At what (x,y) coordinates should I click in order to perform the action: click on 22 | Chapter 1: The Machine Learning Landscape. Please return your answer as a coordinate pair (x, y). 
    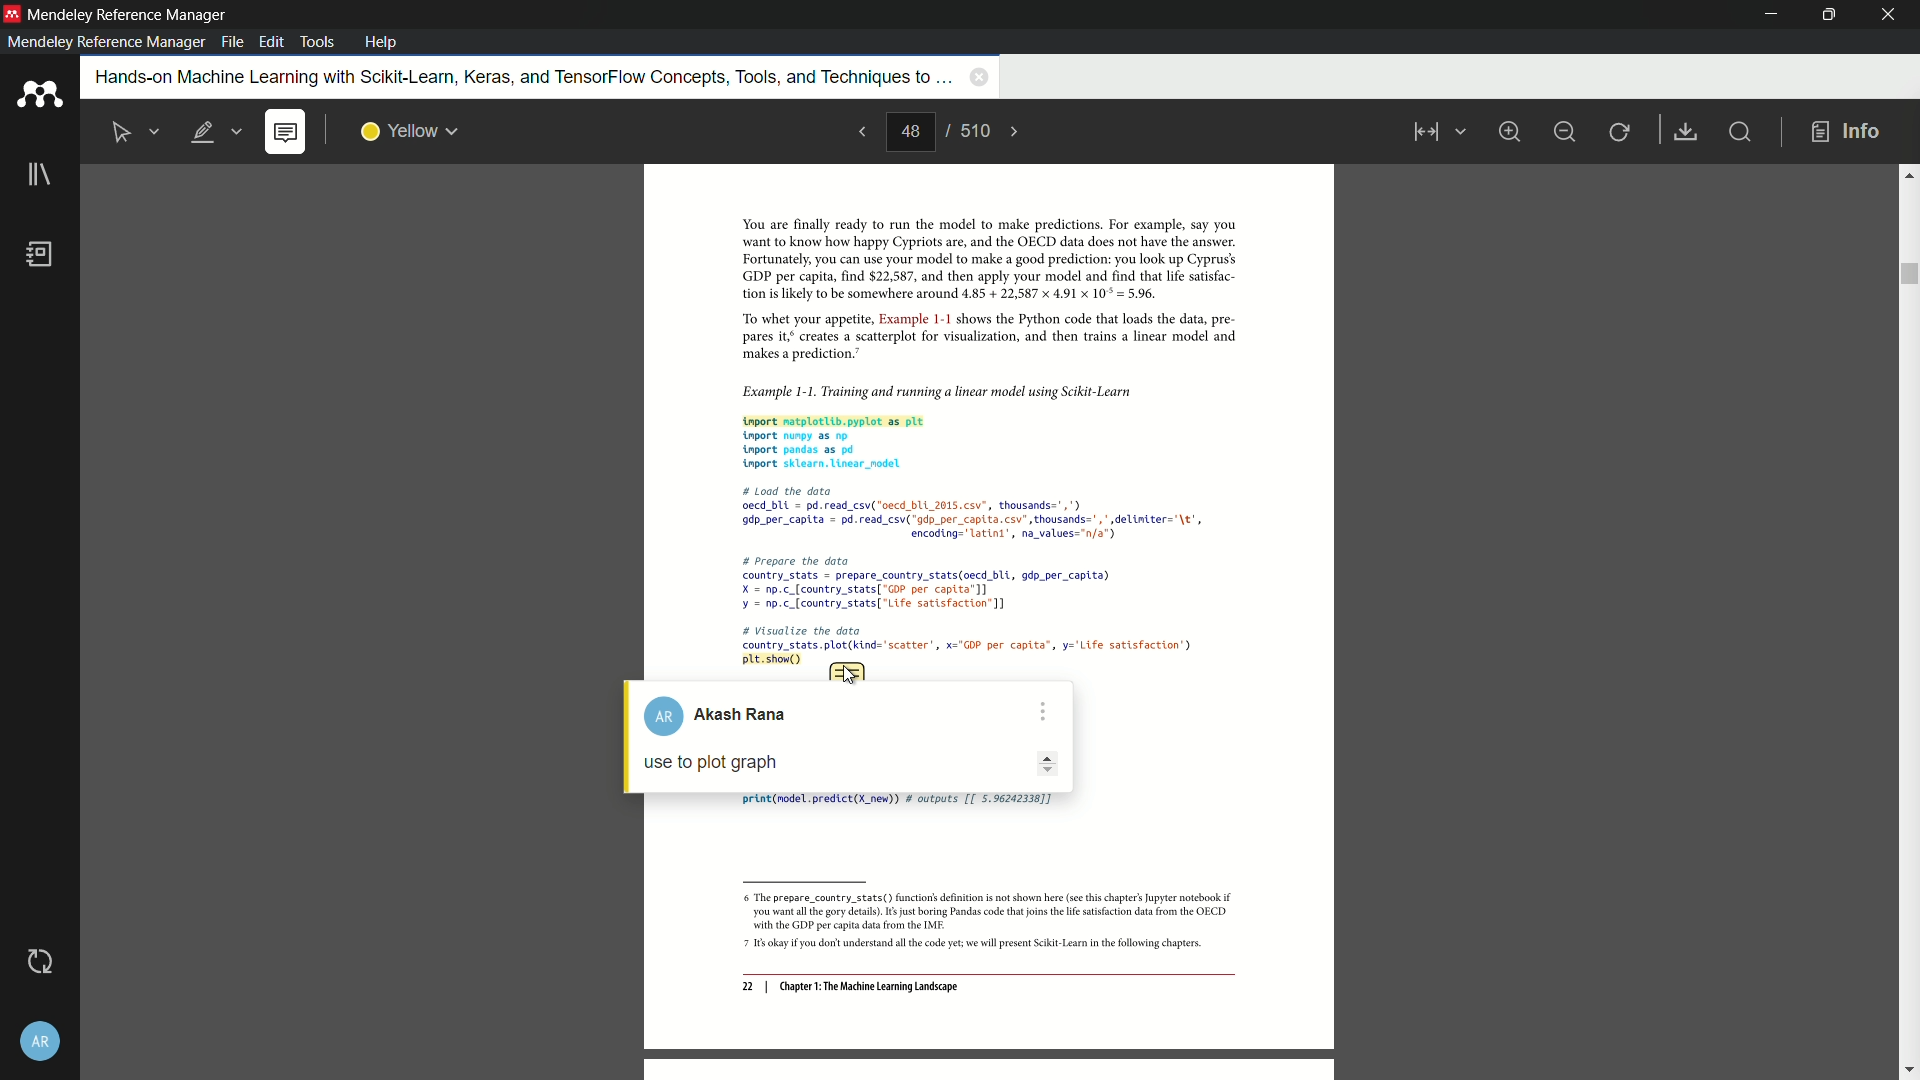
    Looking at the image, I should click on (850, 988).